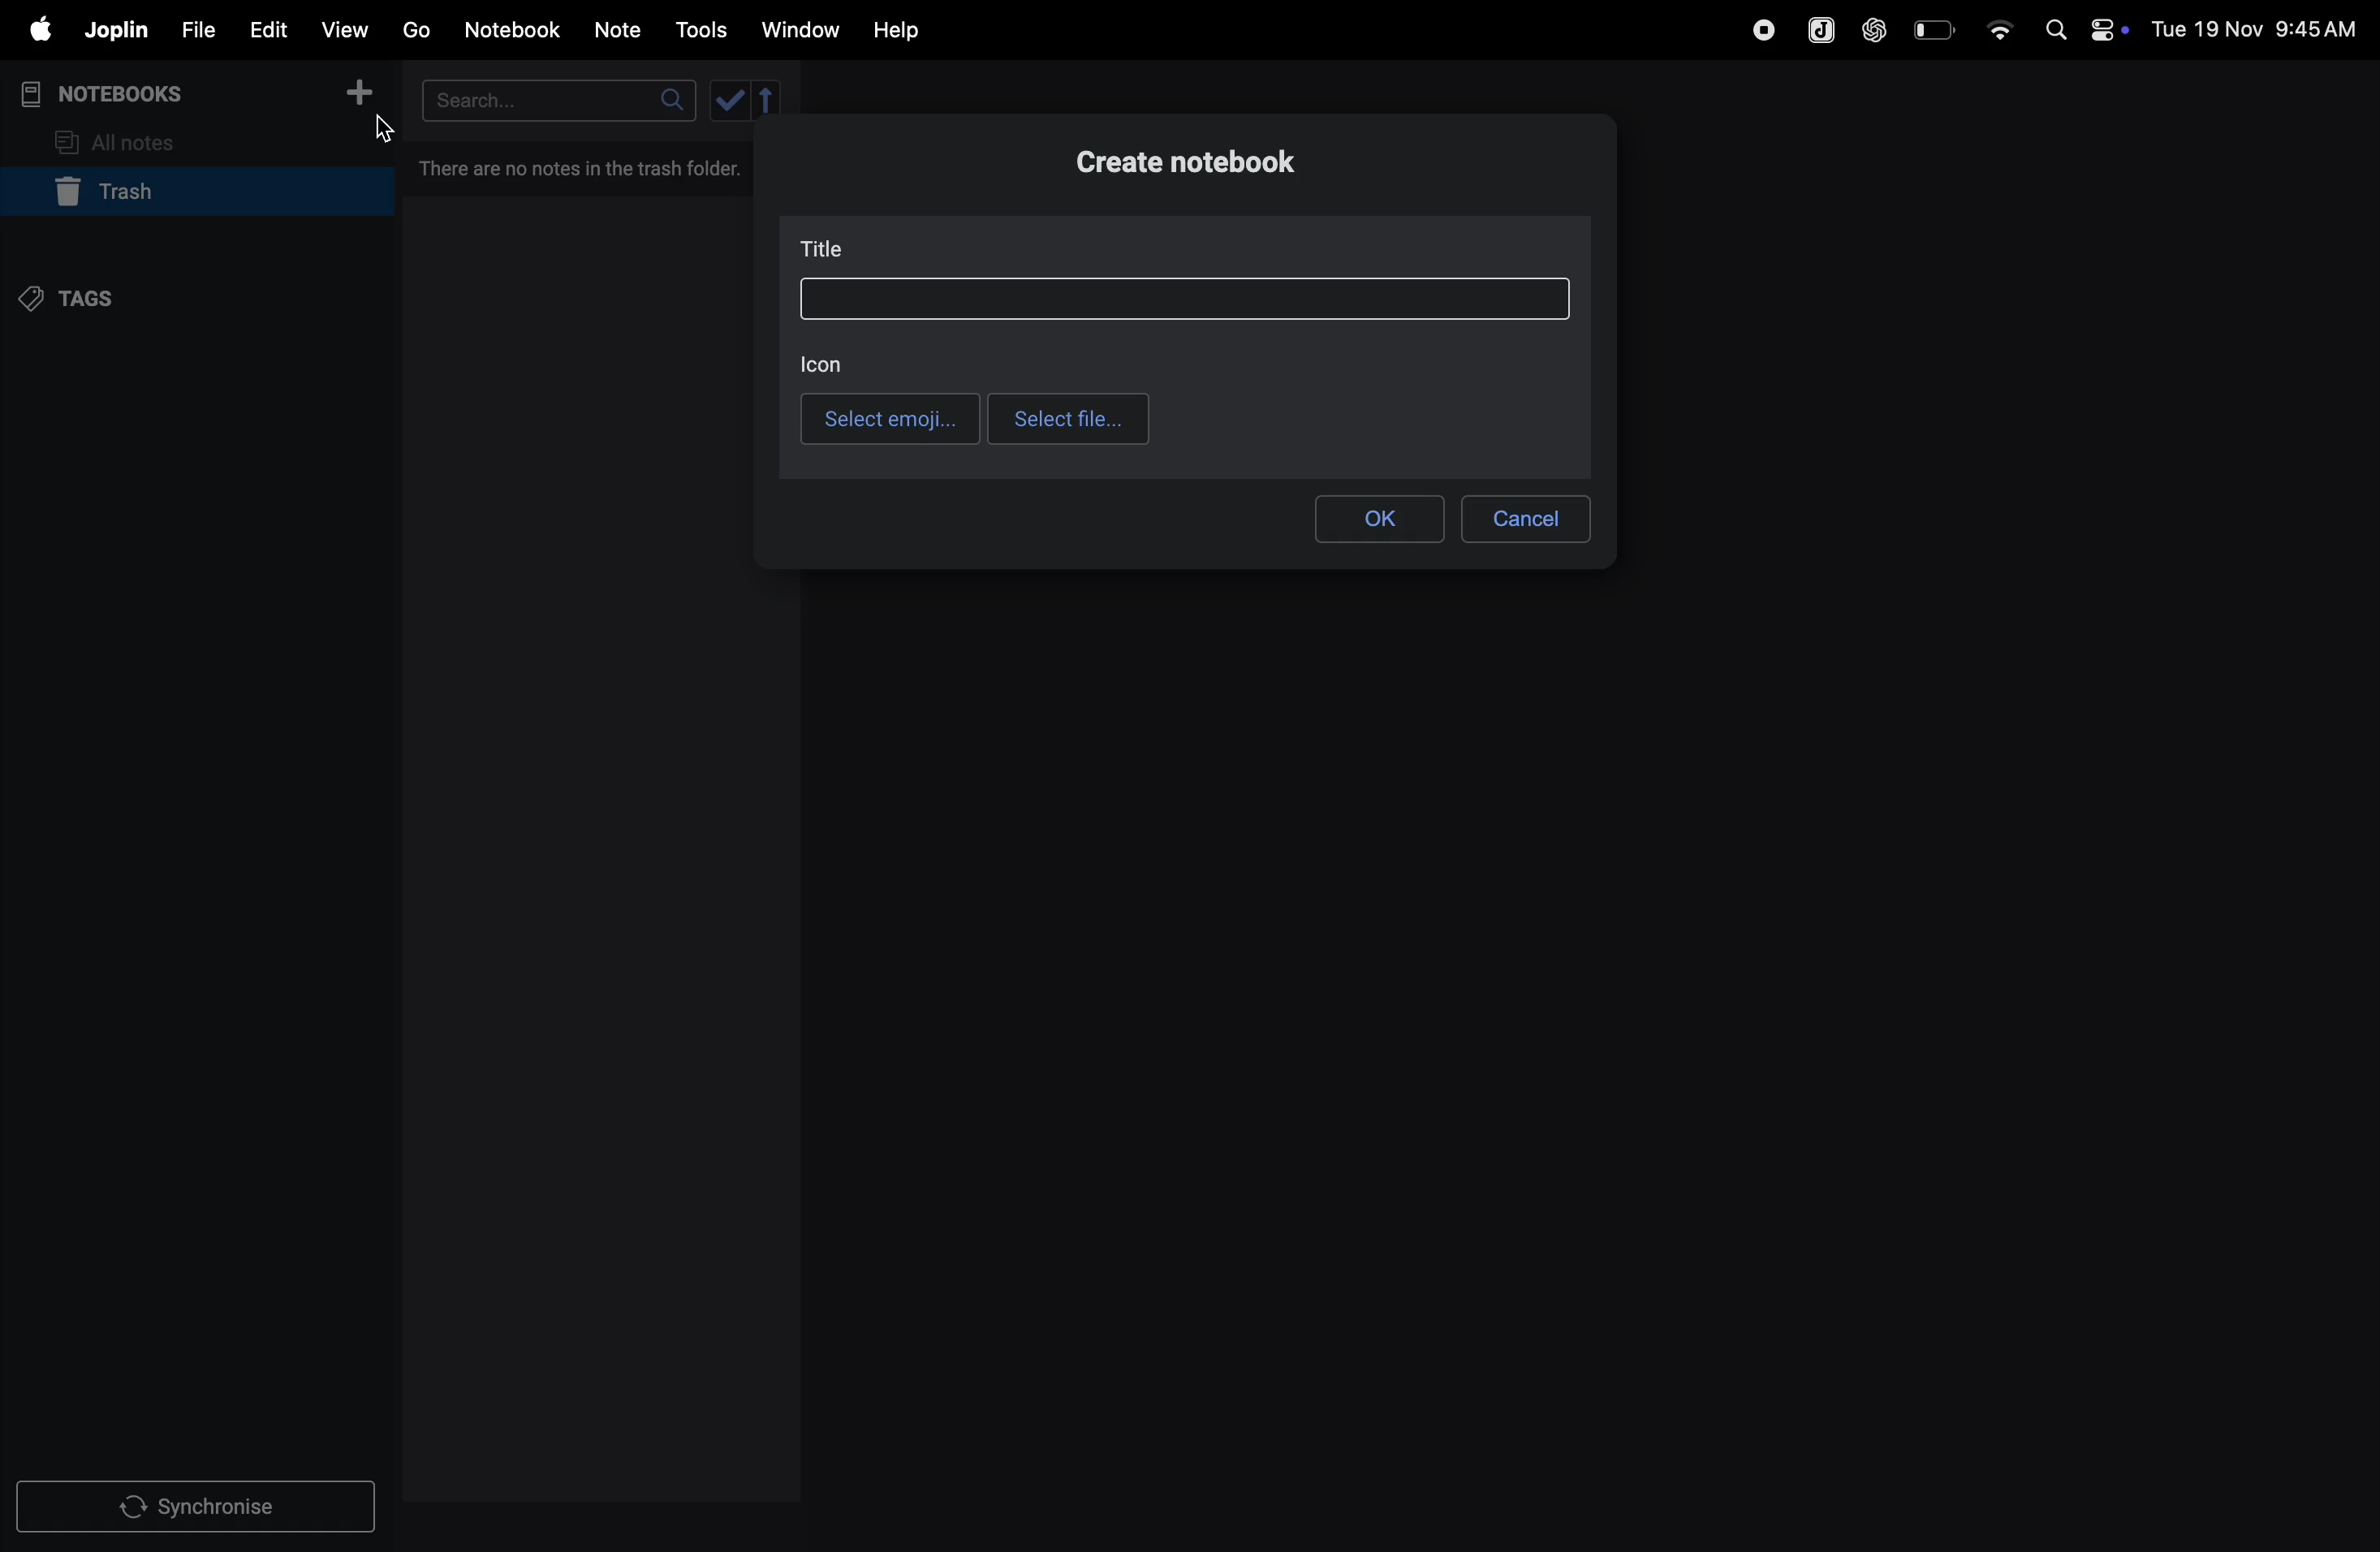  I want to click on check box, so click(749, 99).